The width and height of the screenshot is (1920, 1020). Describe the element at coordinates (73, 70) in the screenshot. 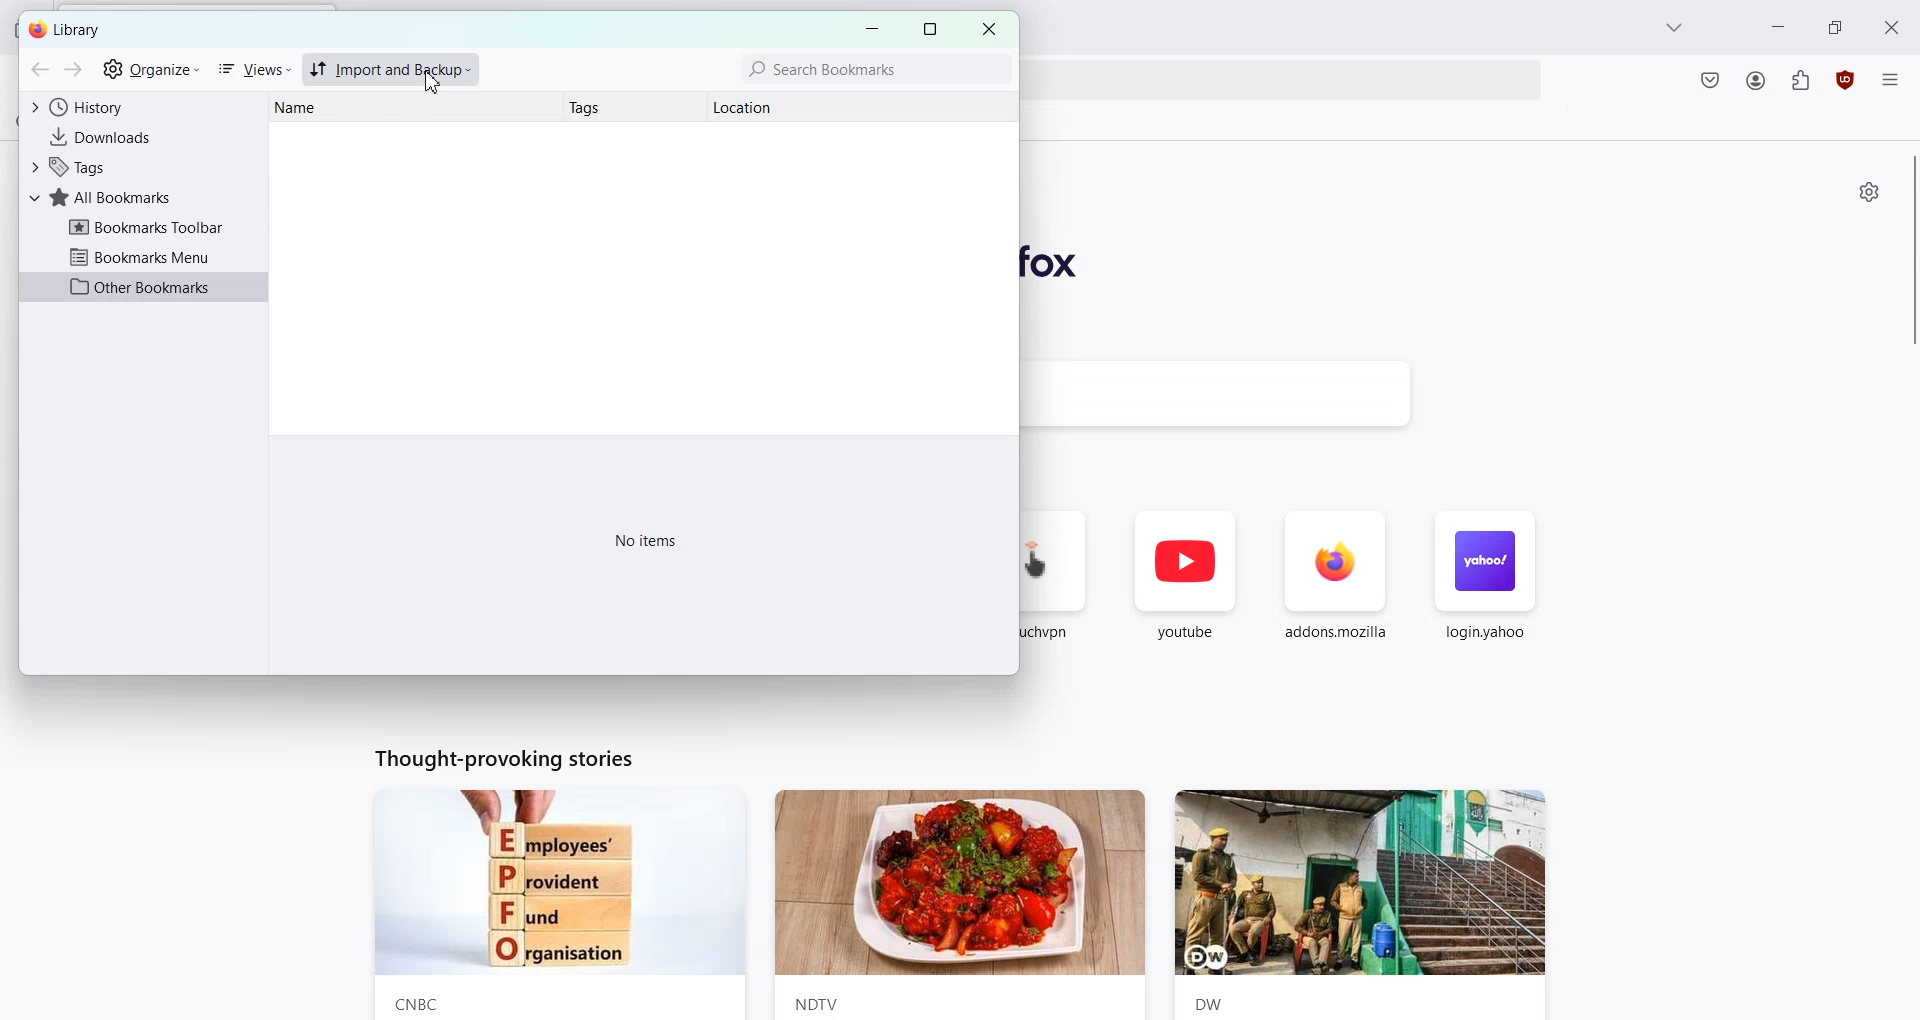

I see `Go Forward` at that location.